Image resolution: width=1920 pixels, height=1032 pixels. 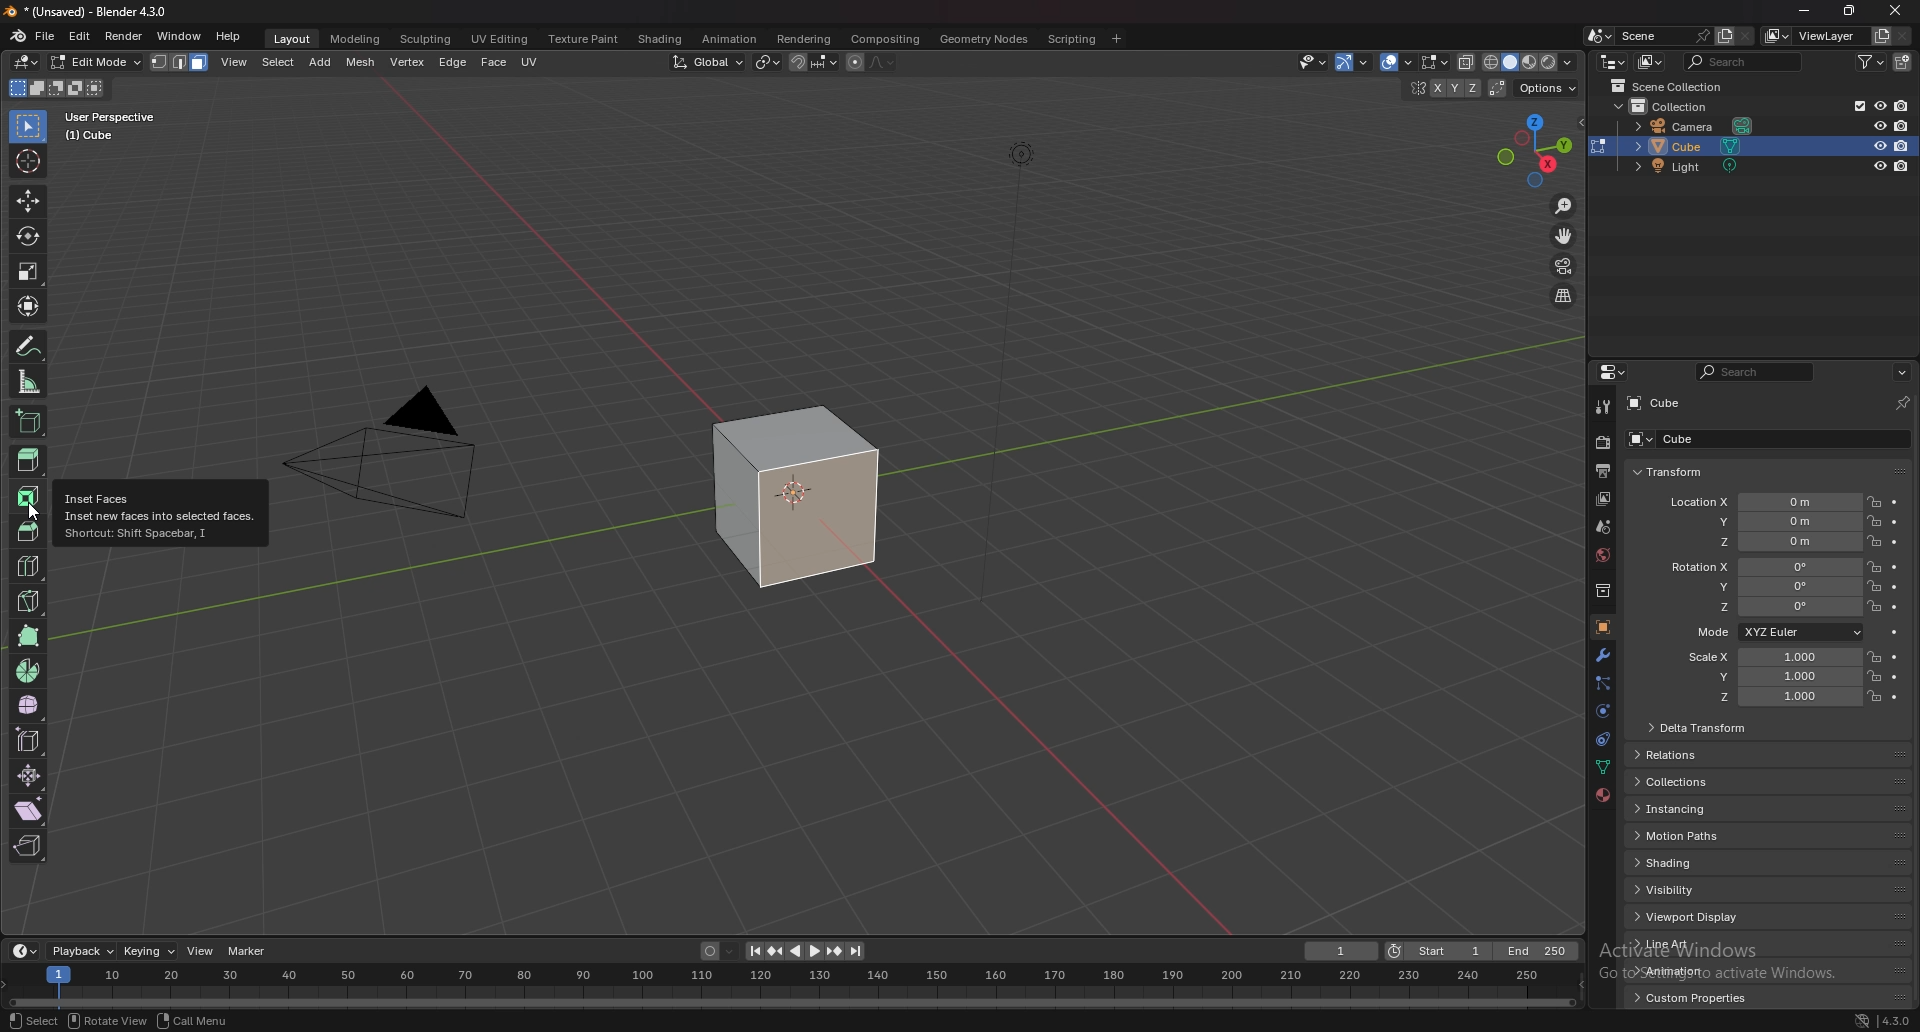 What do you see at coordinates (1904, 37) in the screenshot?
I see `remove view layer` at bounding box center [1904, 37].